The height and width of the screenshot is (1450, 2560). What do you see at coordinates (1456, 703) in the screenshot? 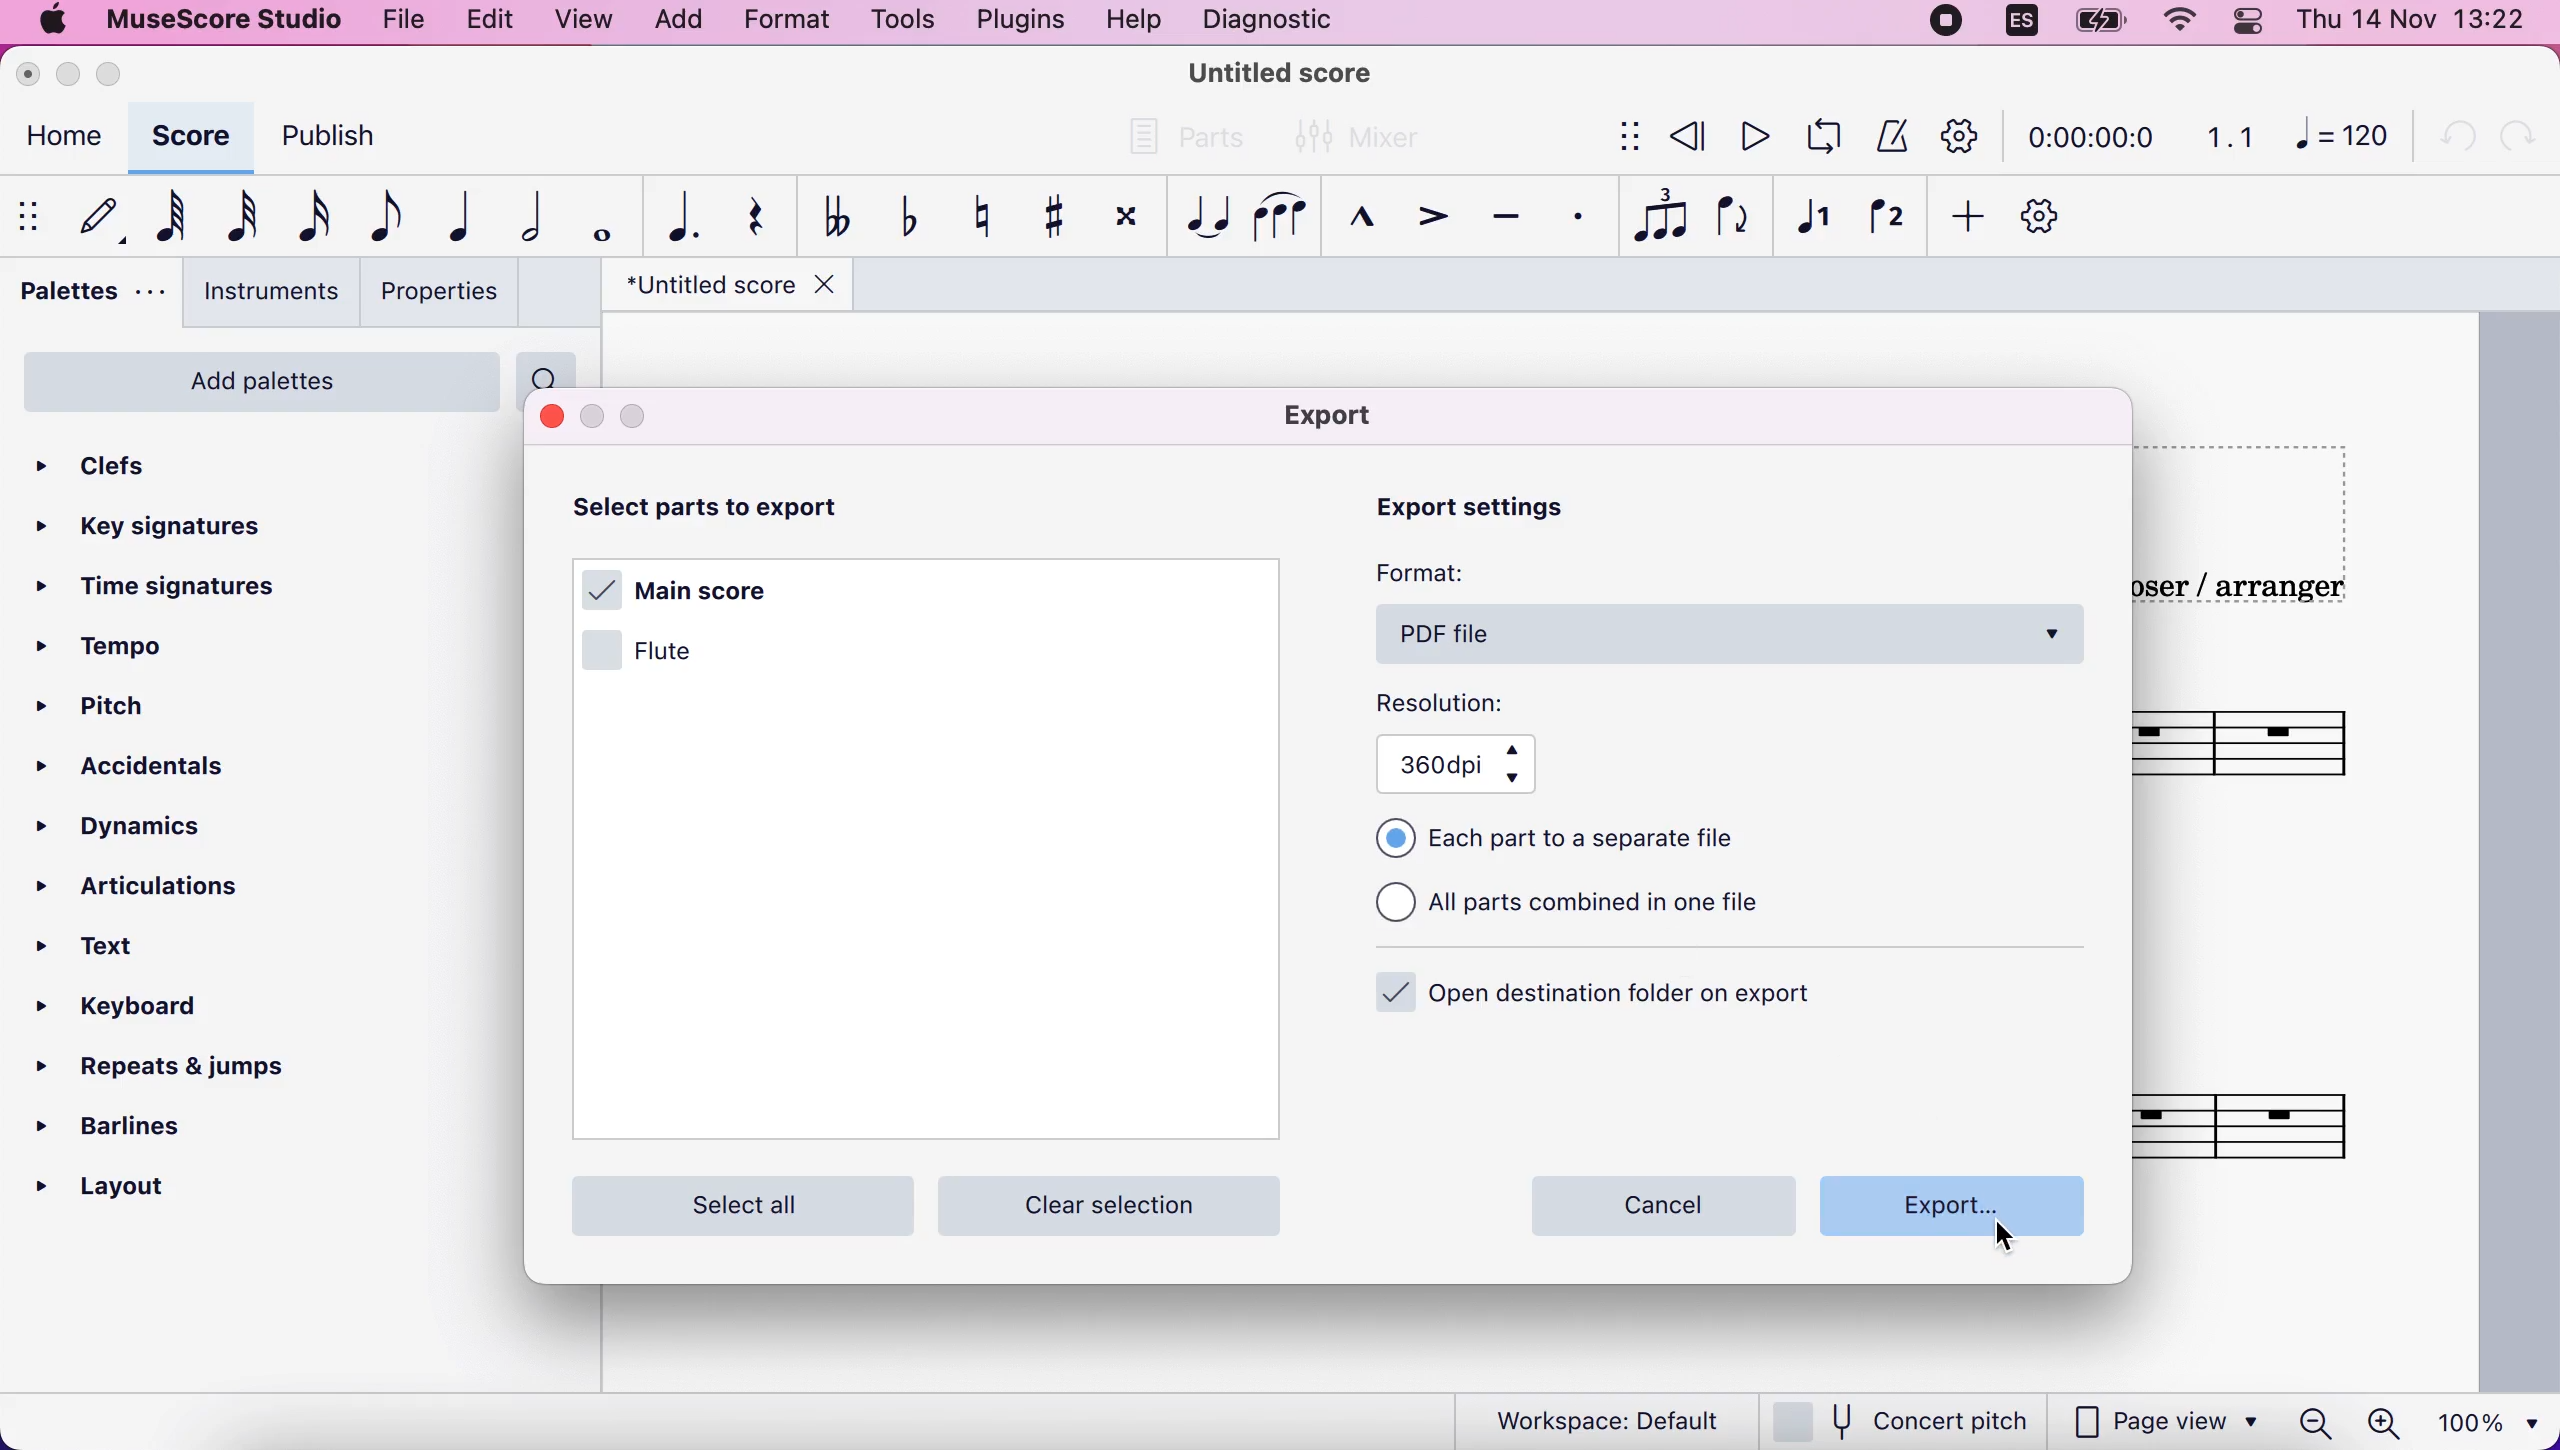
I see `resolution` at bounding box center [1456, 703].